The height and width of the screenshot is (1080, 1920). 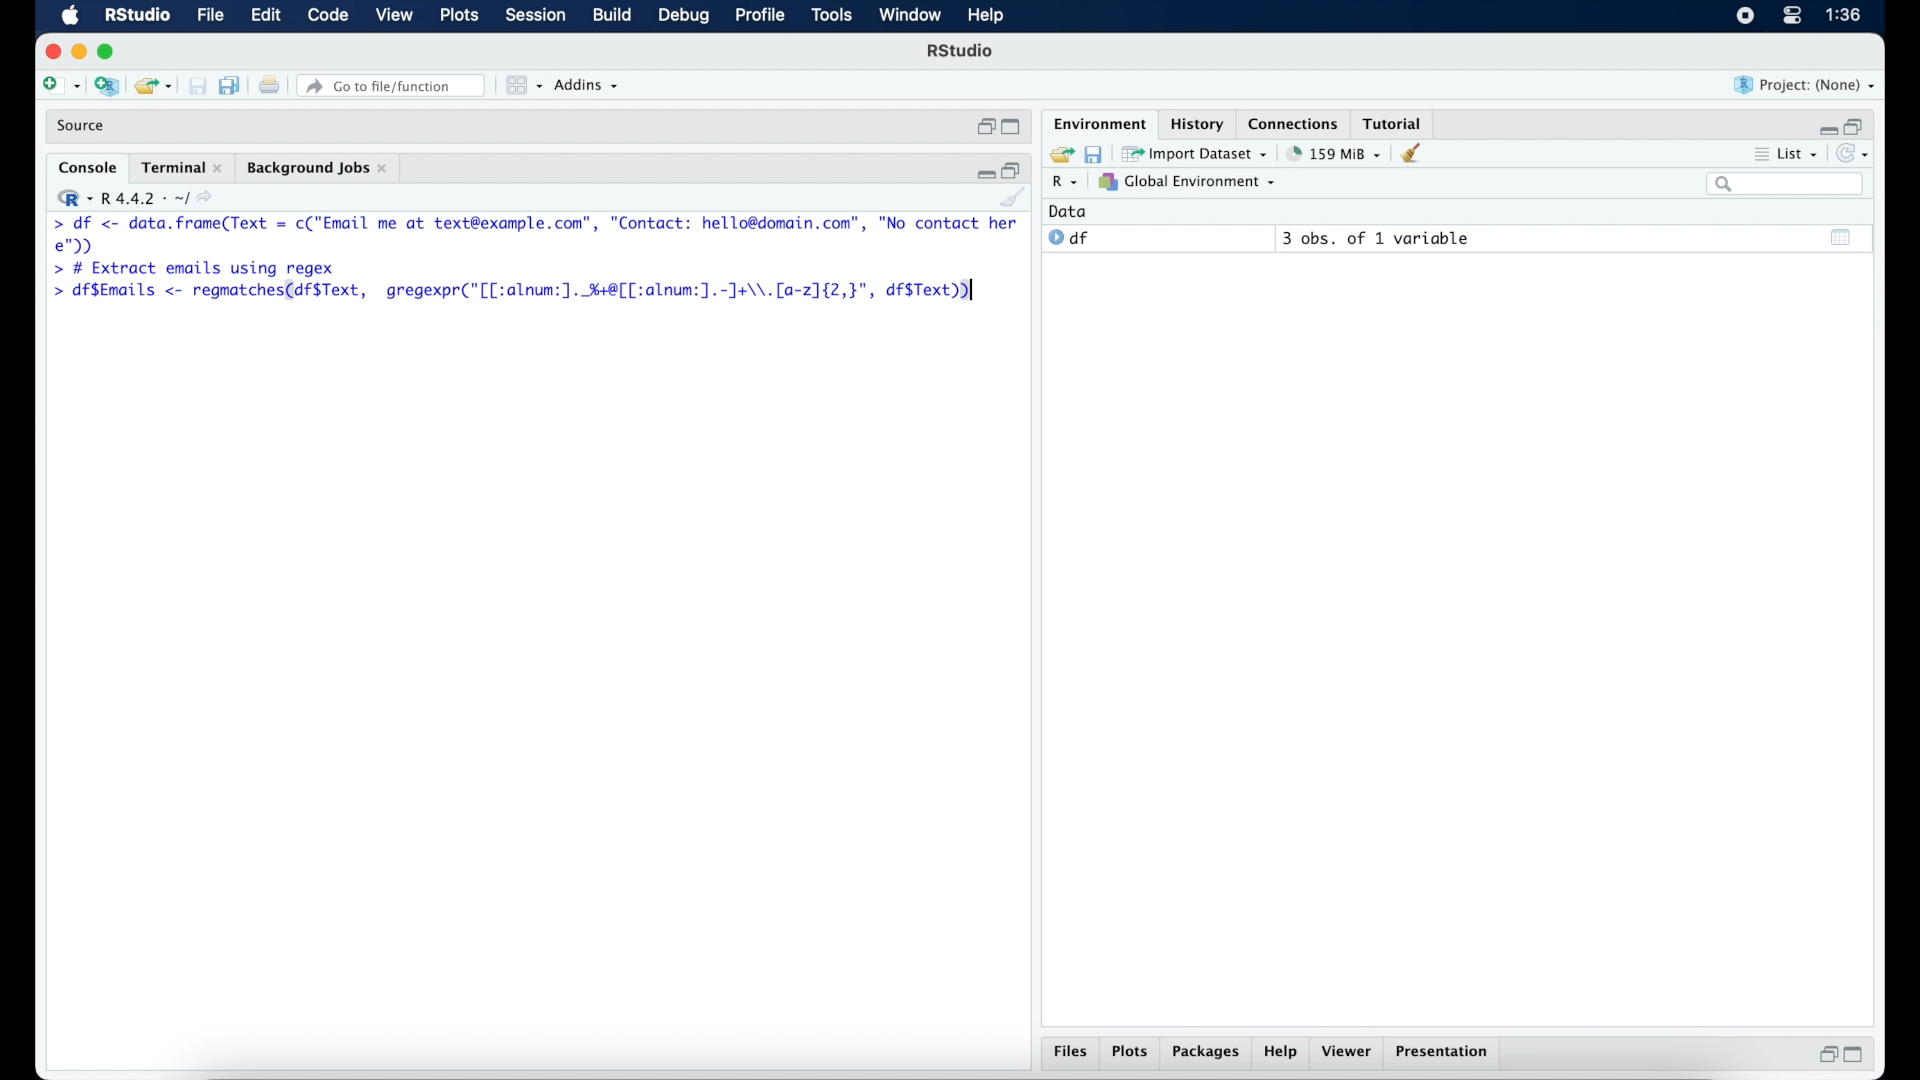 What do you see at coordinates (1397, 121) in the screenshot?
I see `tutorial` at bounding box center [1397, 121].